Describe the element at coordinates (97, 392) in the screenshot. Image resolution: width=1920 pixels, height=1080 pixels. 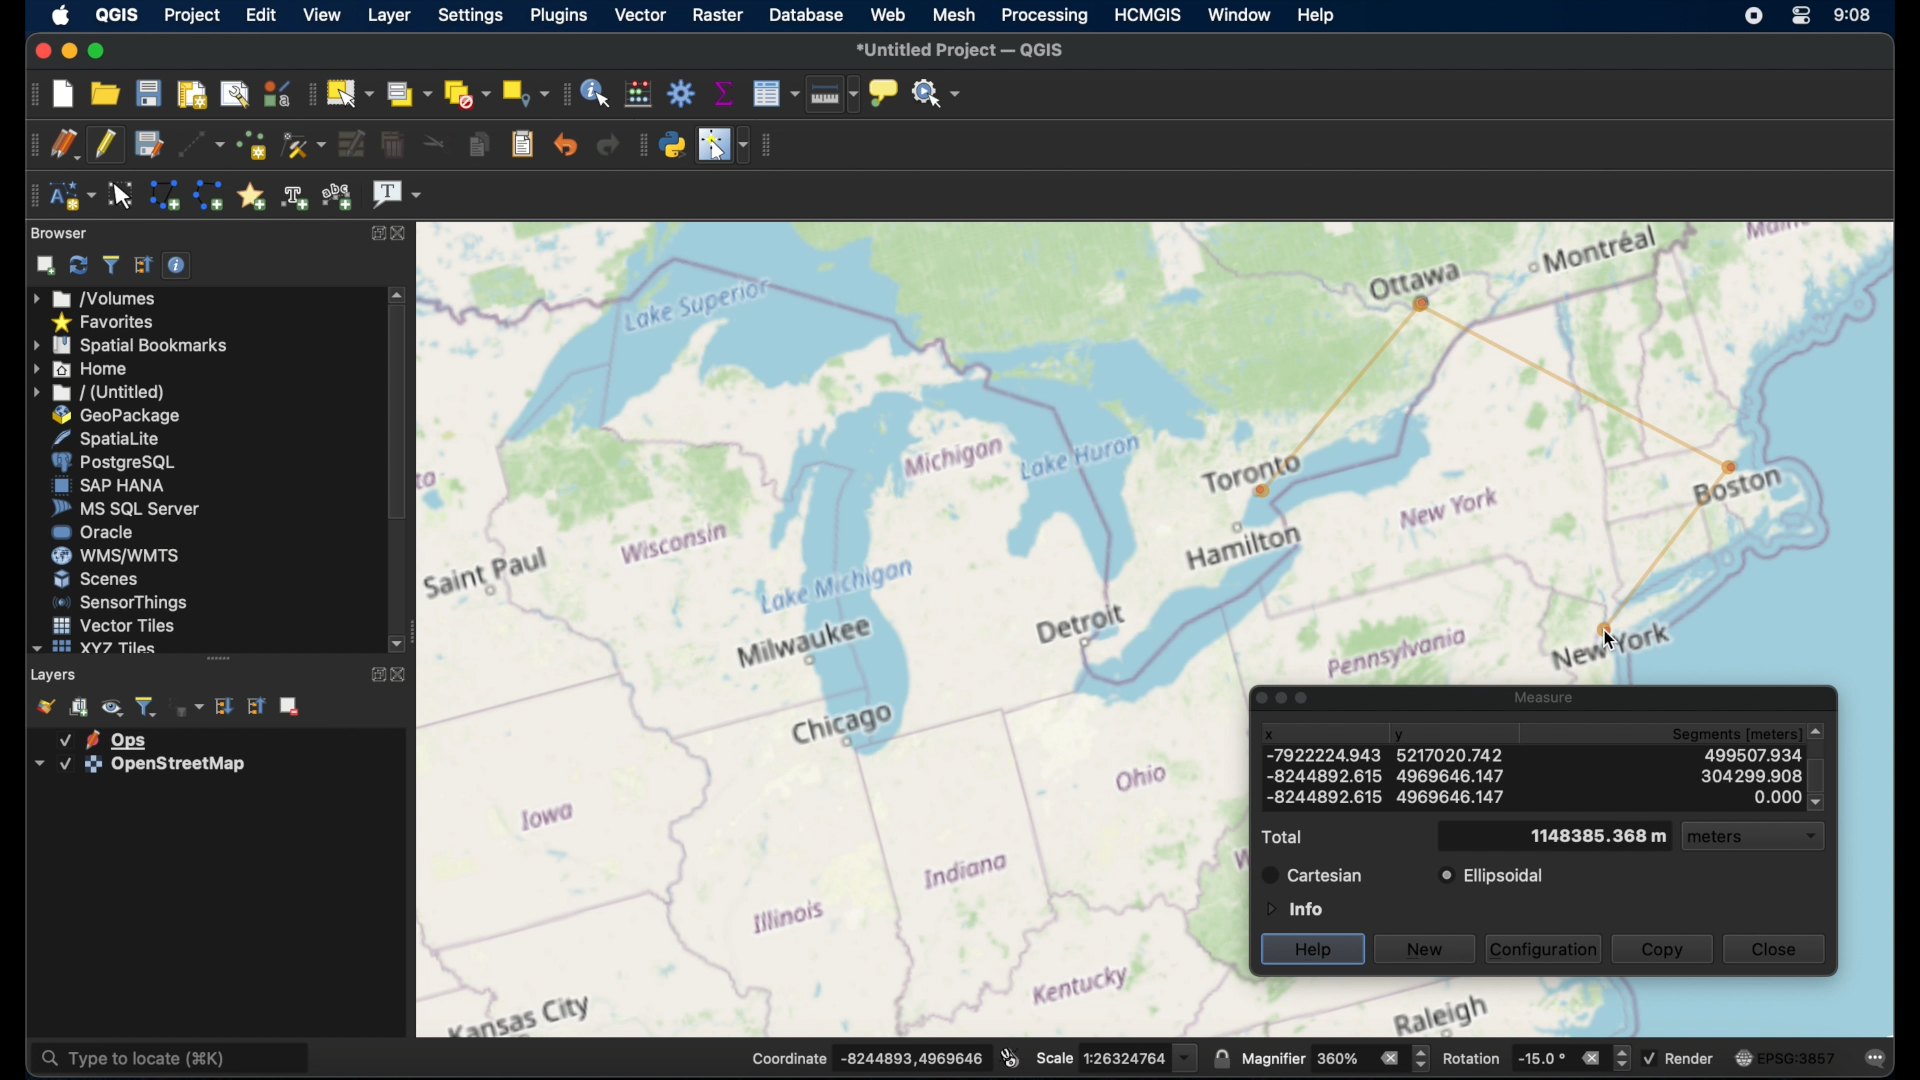
I see `untitled menu` at that location.